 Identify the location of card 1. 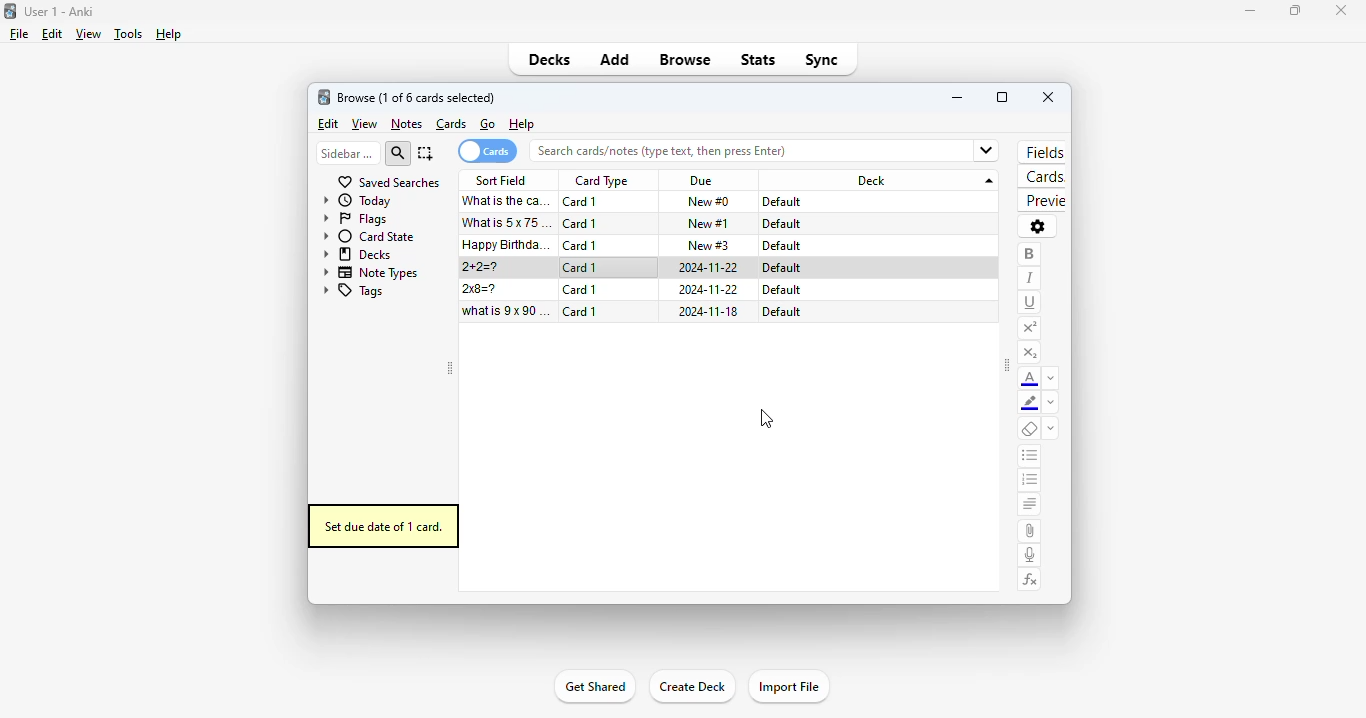
(580, 290).